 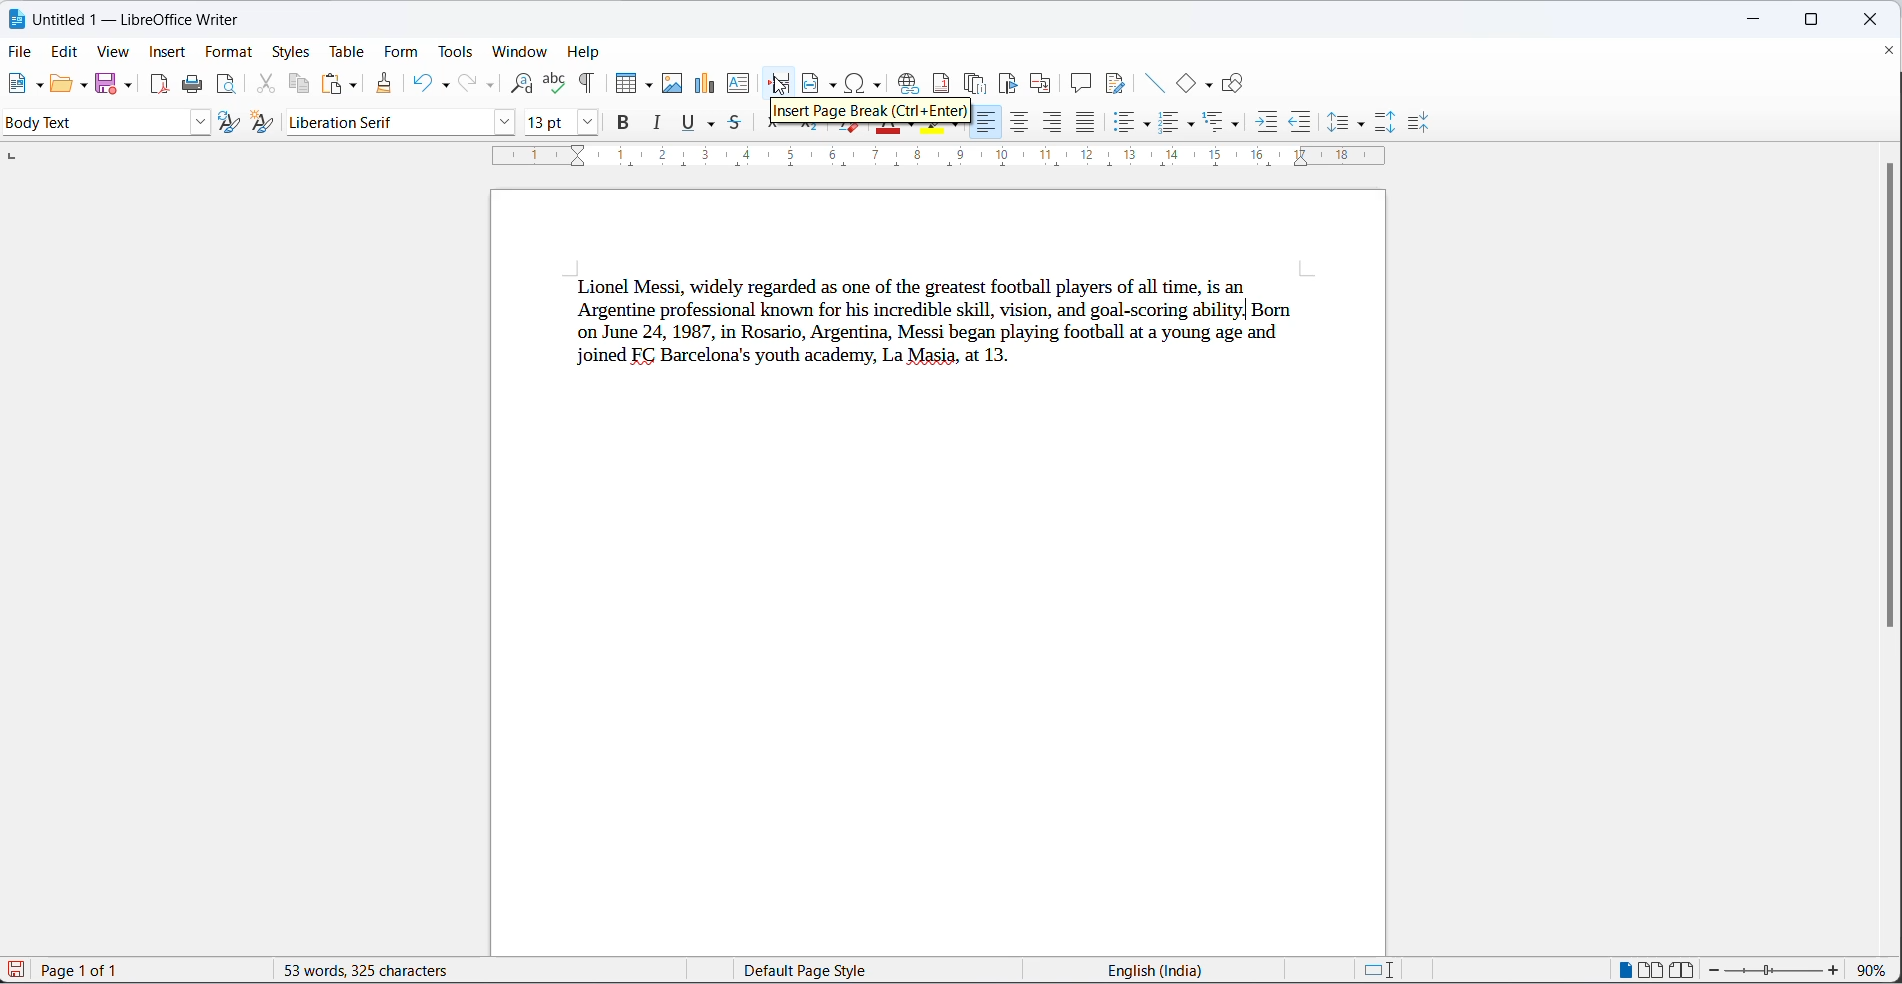 What do you see at coordinates (1145, 123) in the screenshot?
I see `toggle unordered list options` at bounding box center [1145, 123].